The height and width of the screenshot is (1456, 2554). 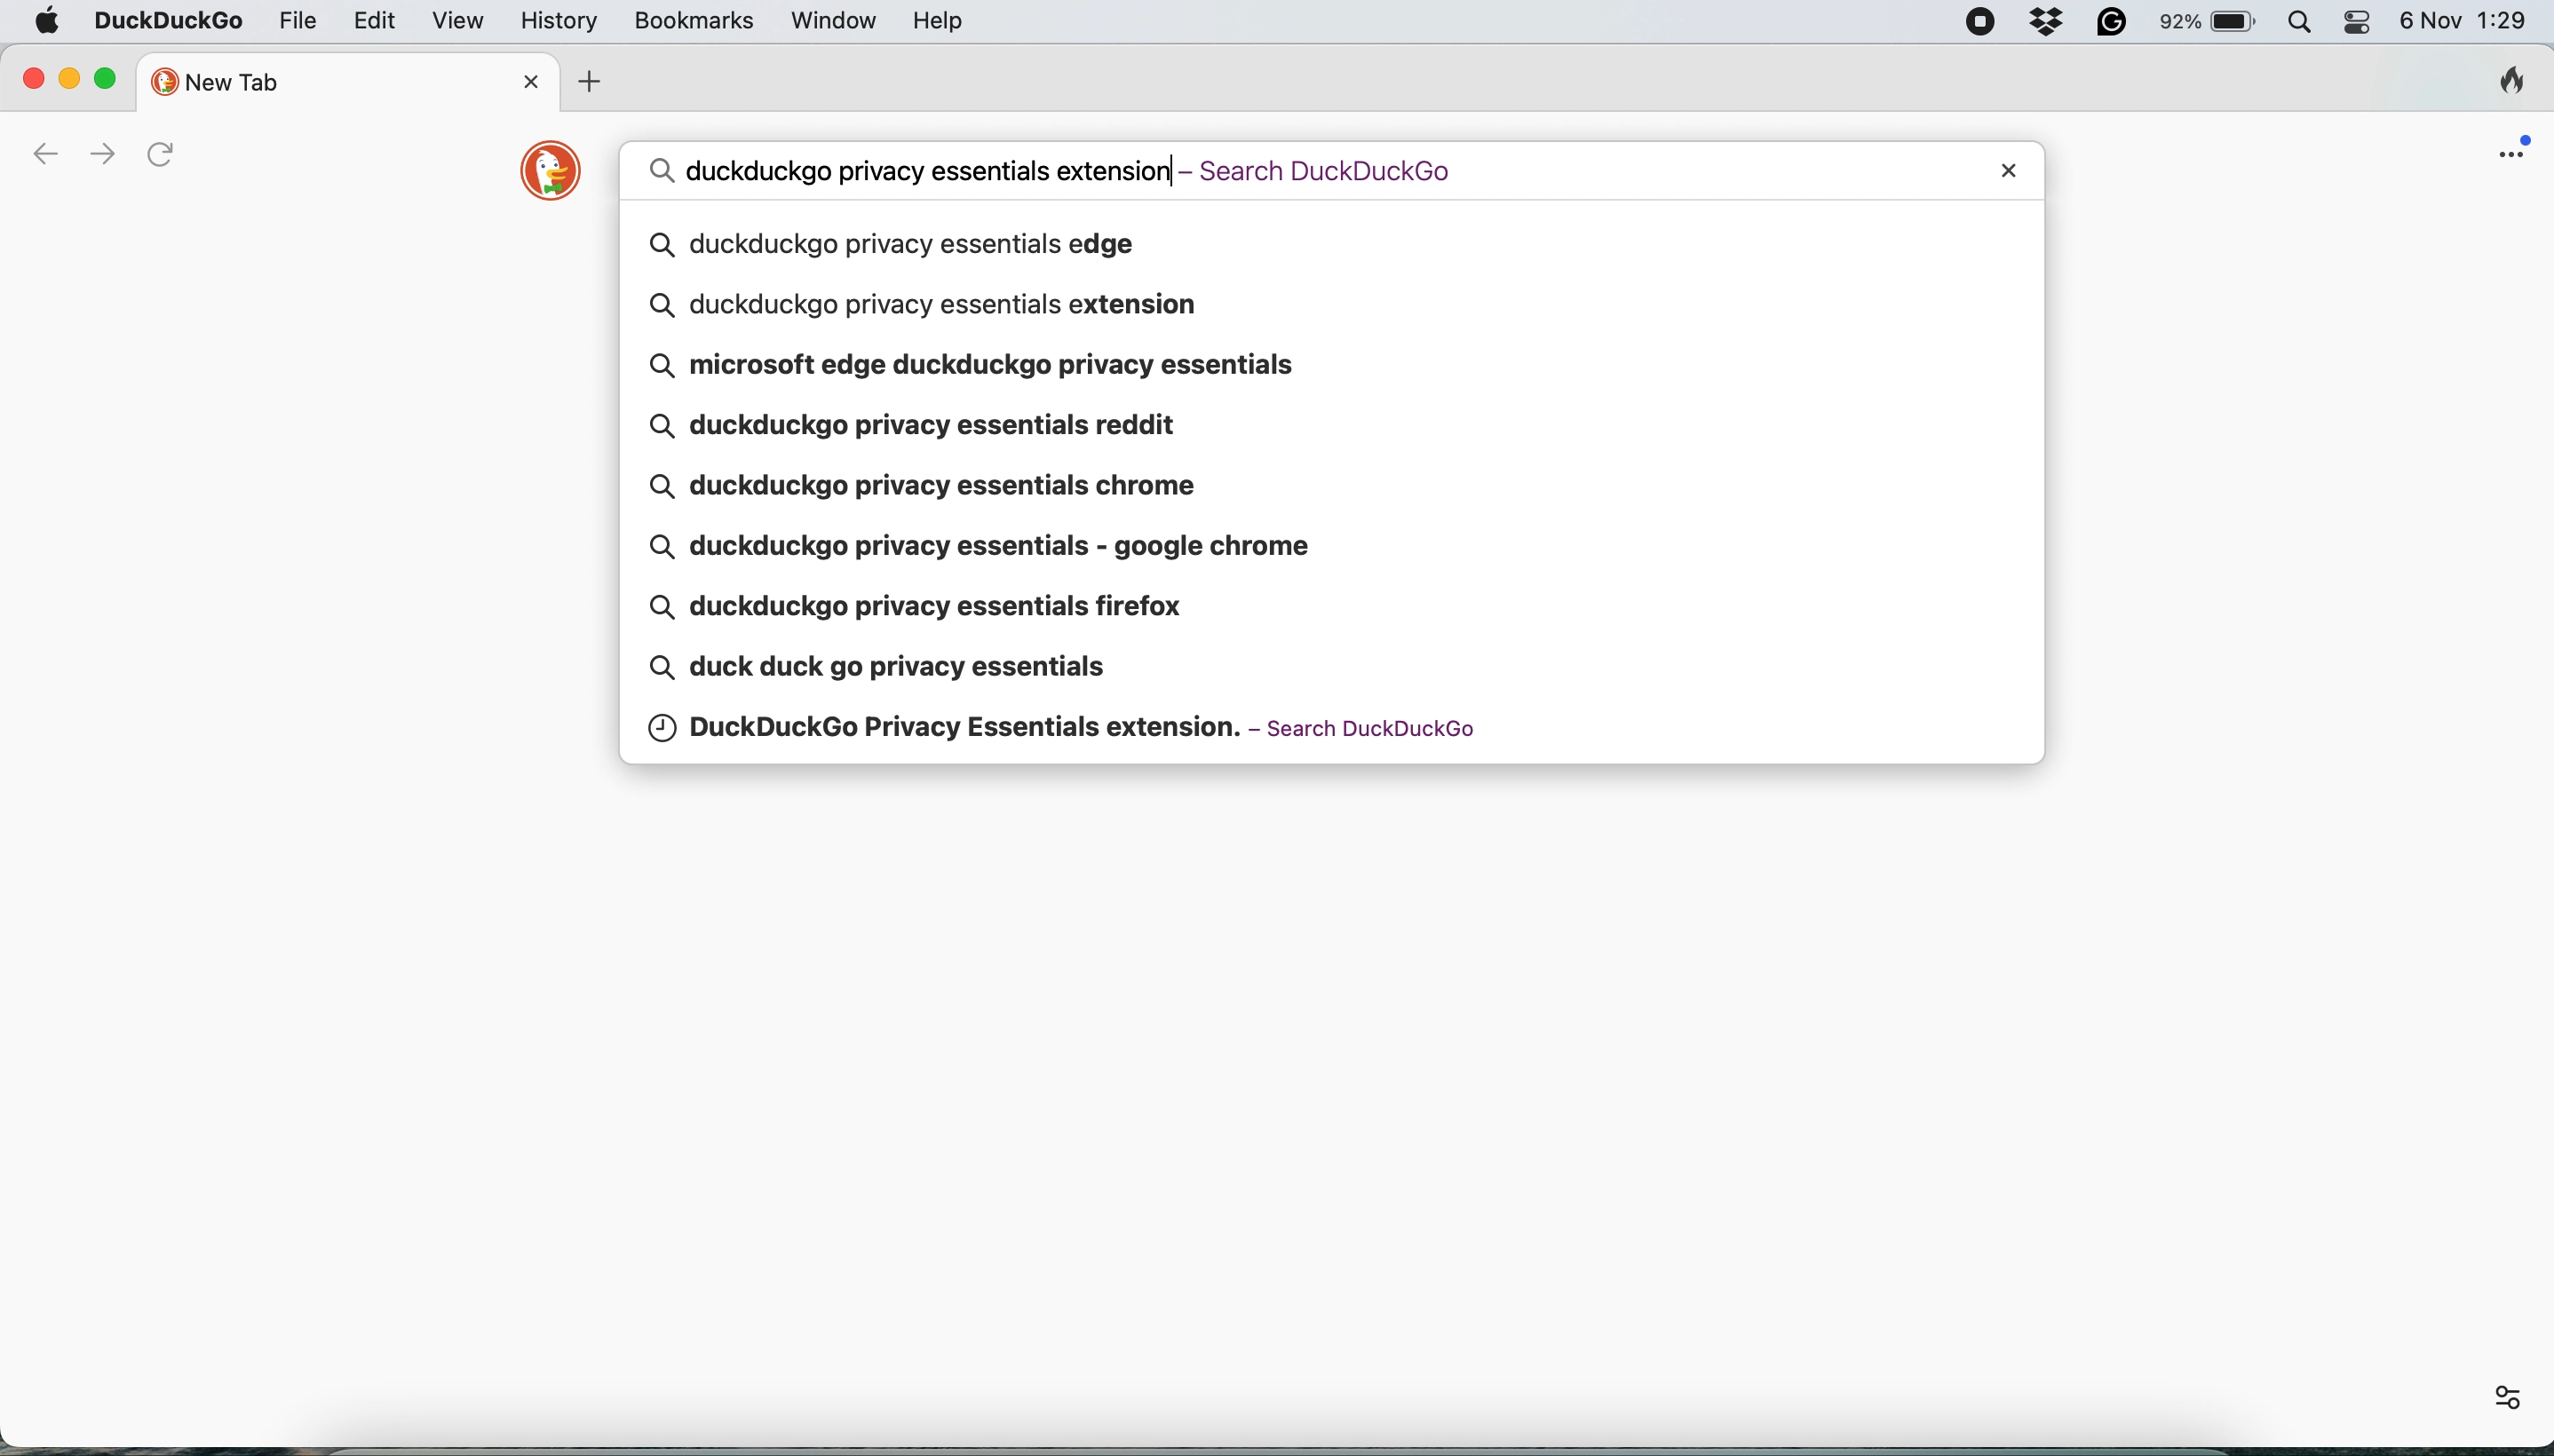 I want to click on 6 Nov 1:28, so click(x=2465, y=20).